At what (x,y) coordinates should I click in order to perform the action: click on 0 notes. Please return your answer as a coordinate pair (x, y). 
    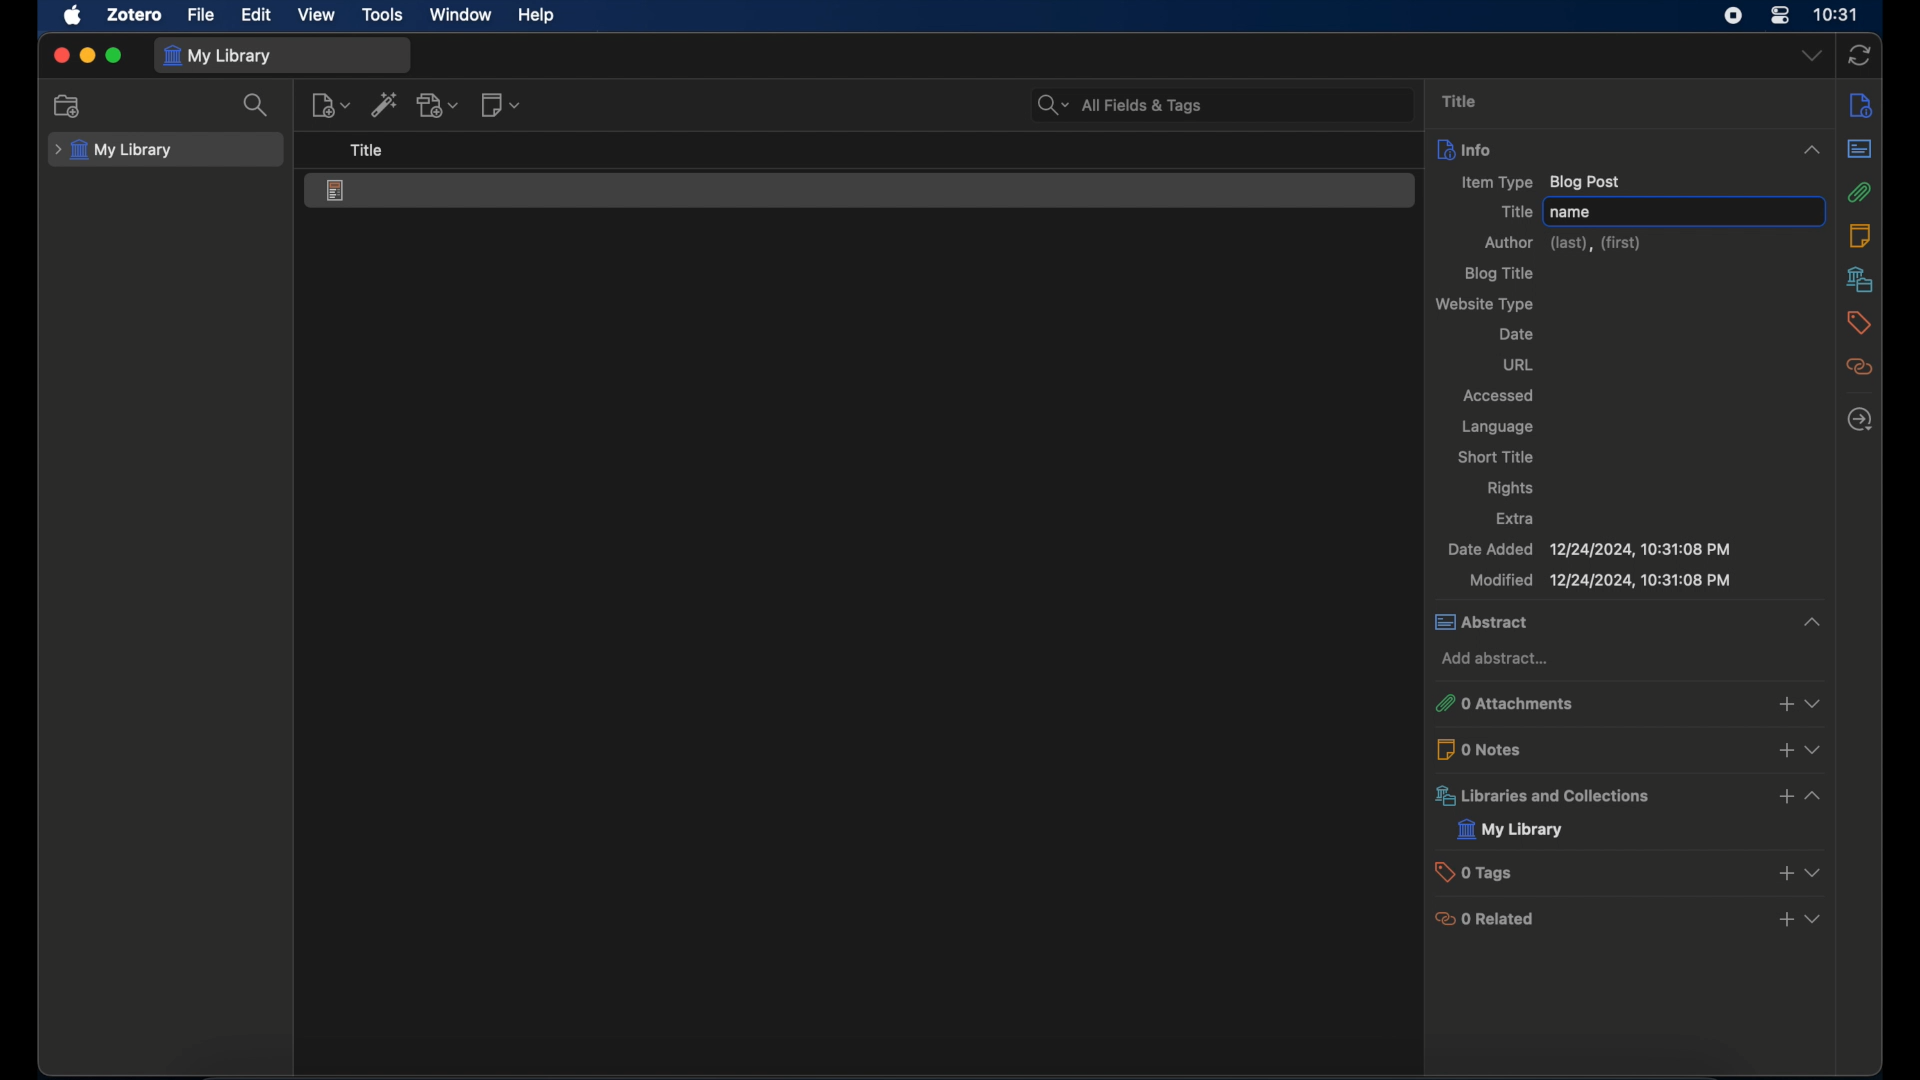
    Looking at the image, I should click on (1631, 748).